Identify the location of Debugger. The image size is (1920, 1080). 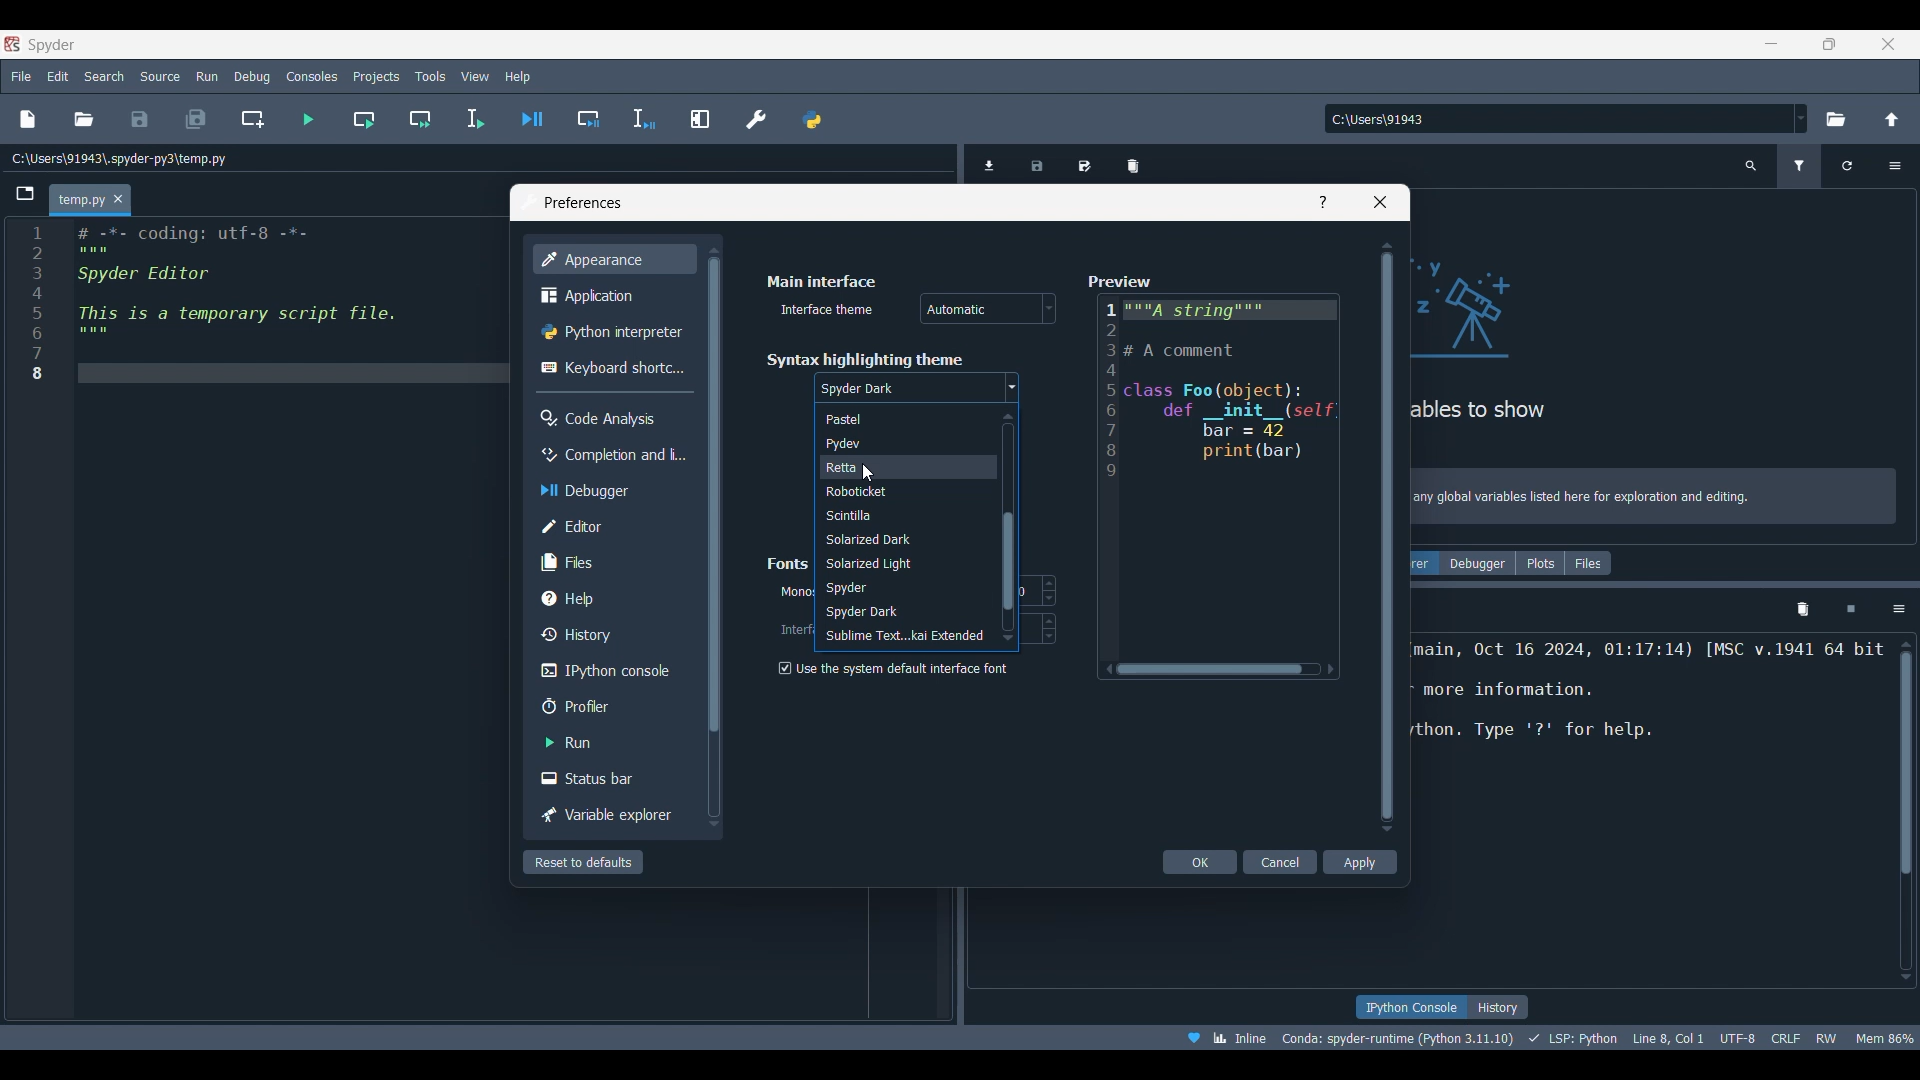
(610, 490).